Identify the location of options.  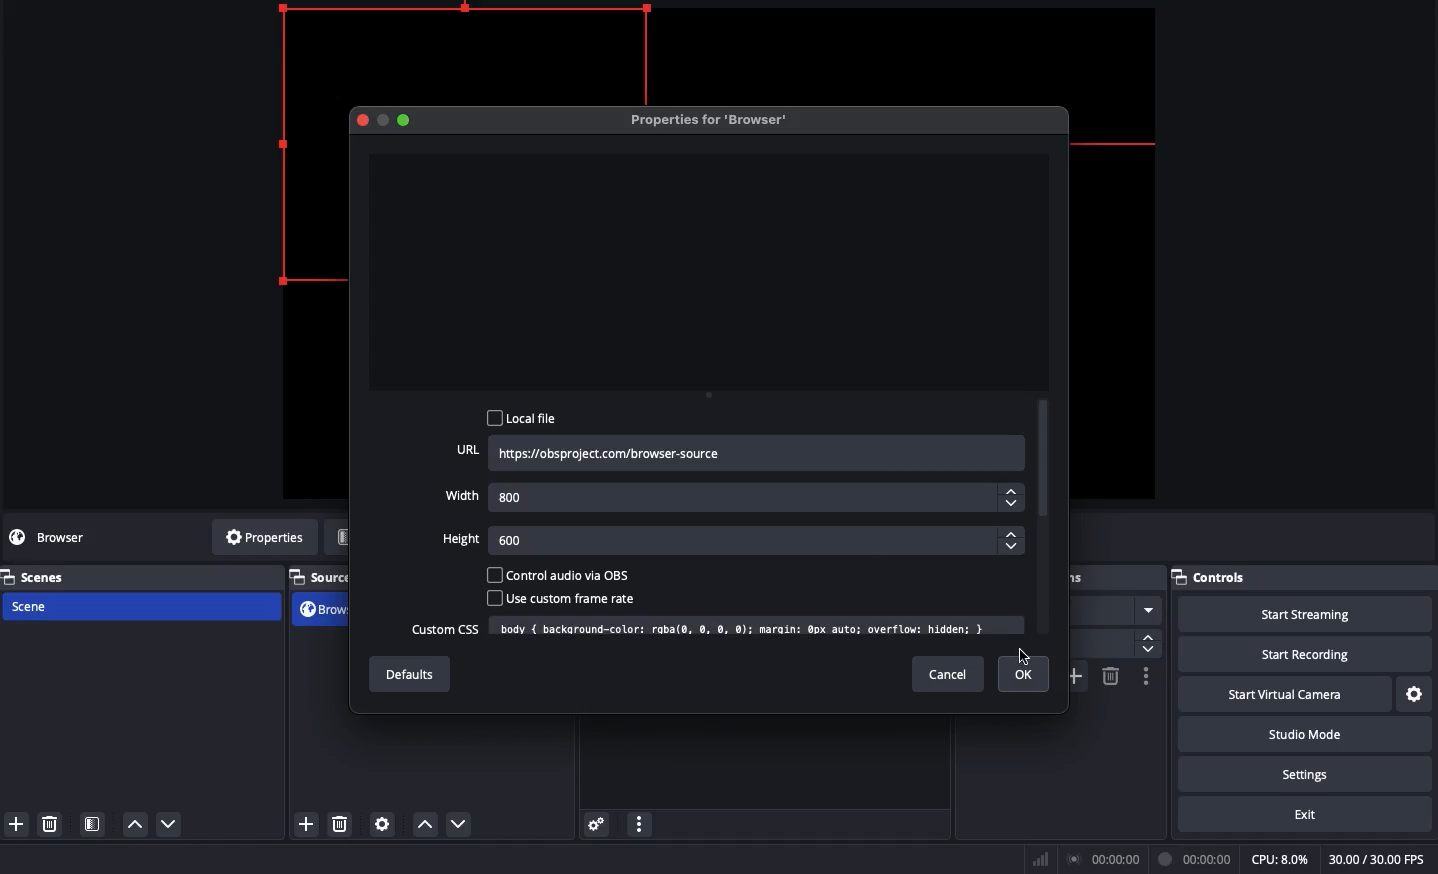
(639, 826).